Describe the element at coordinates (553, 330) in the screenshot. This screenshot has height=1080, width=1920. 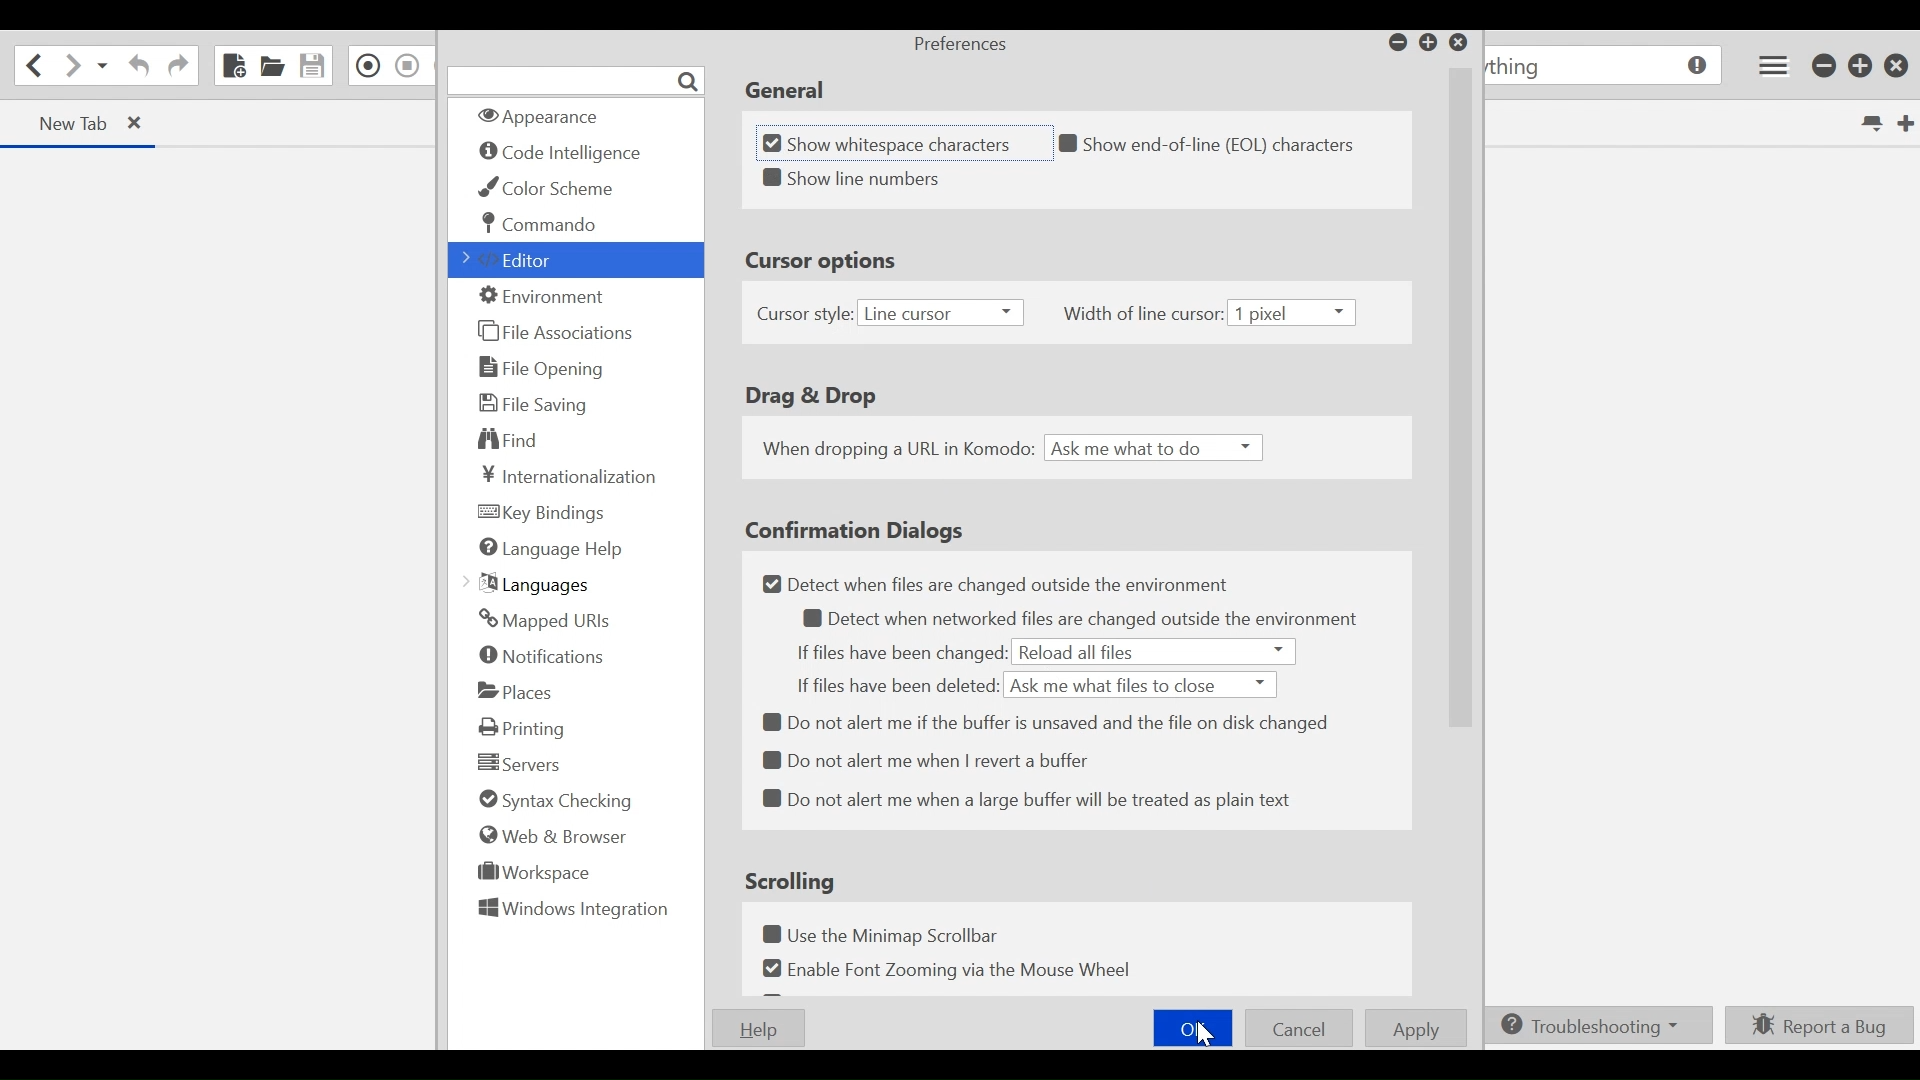
I see `File Association` at that location.